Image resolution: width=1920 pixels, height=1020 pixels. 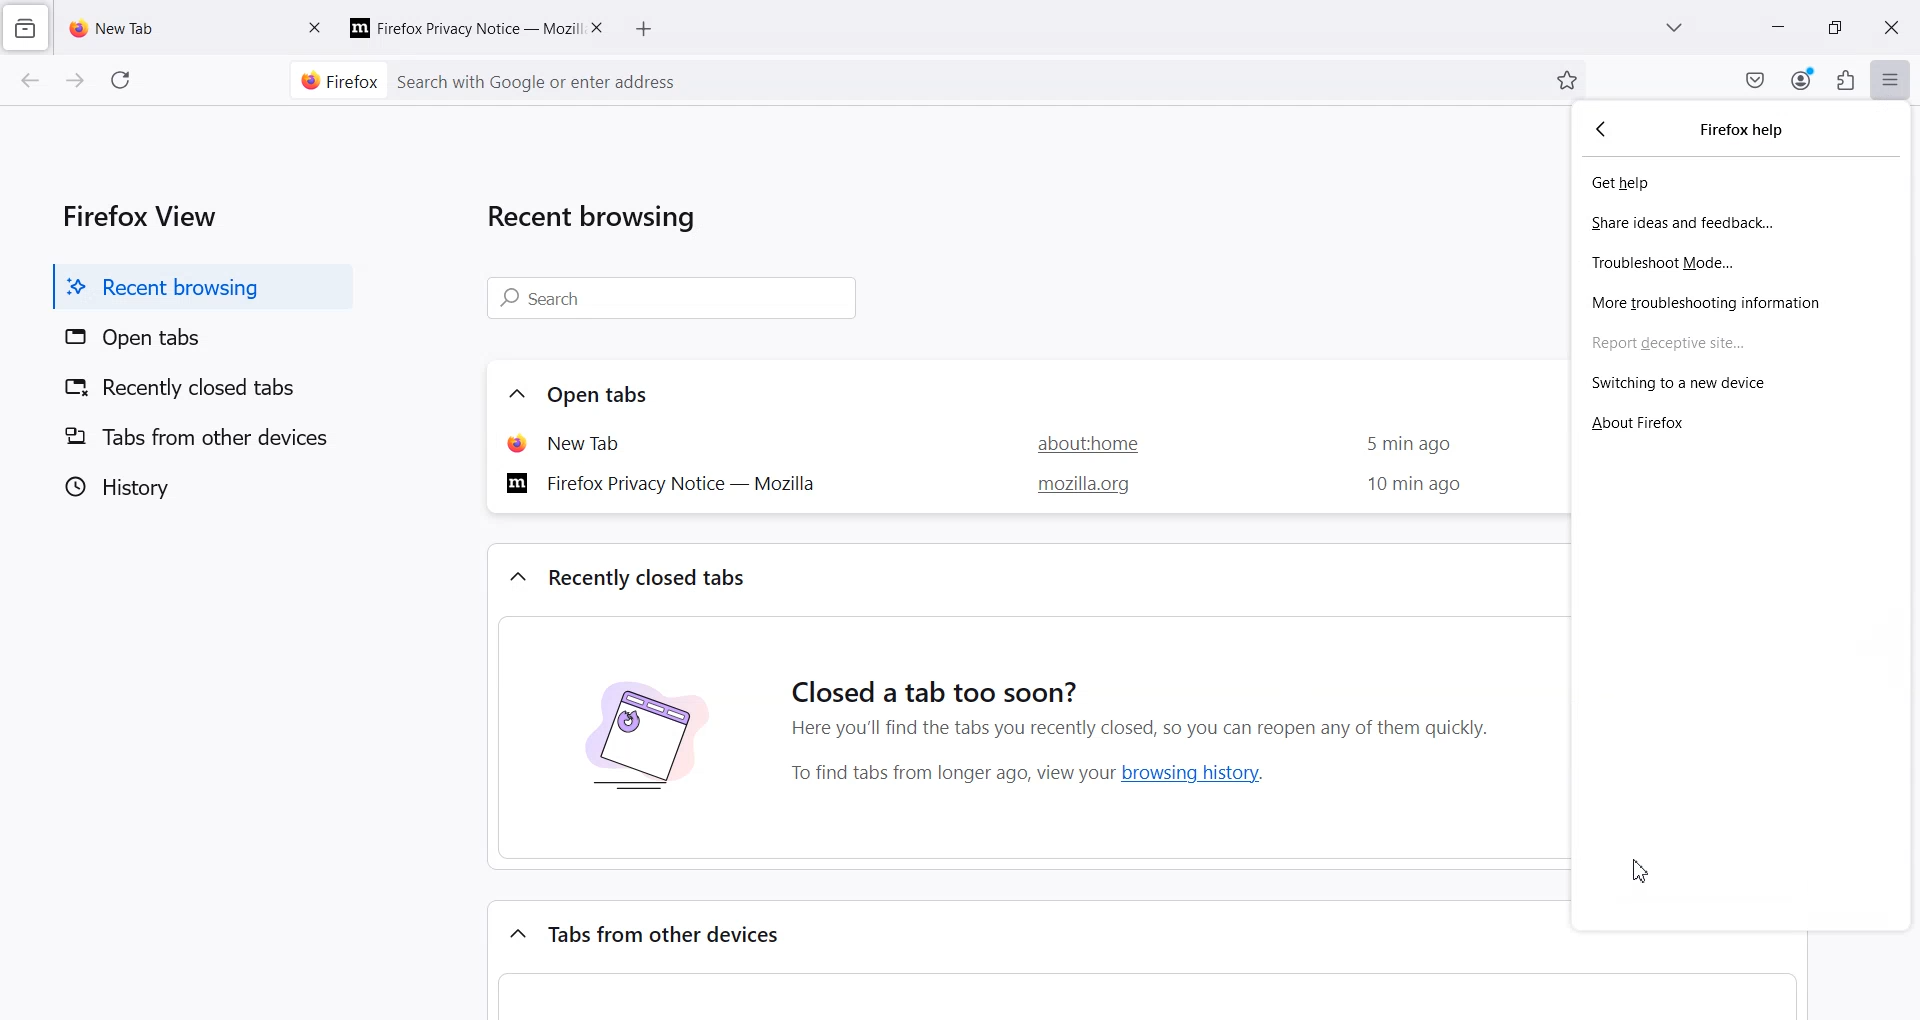 What do you see at coordinates (1740, 184) in the screenshot?
I see `Get help` at bounding box center [1740, 184].